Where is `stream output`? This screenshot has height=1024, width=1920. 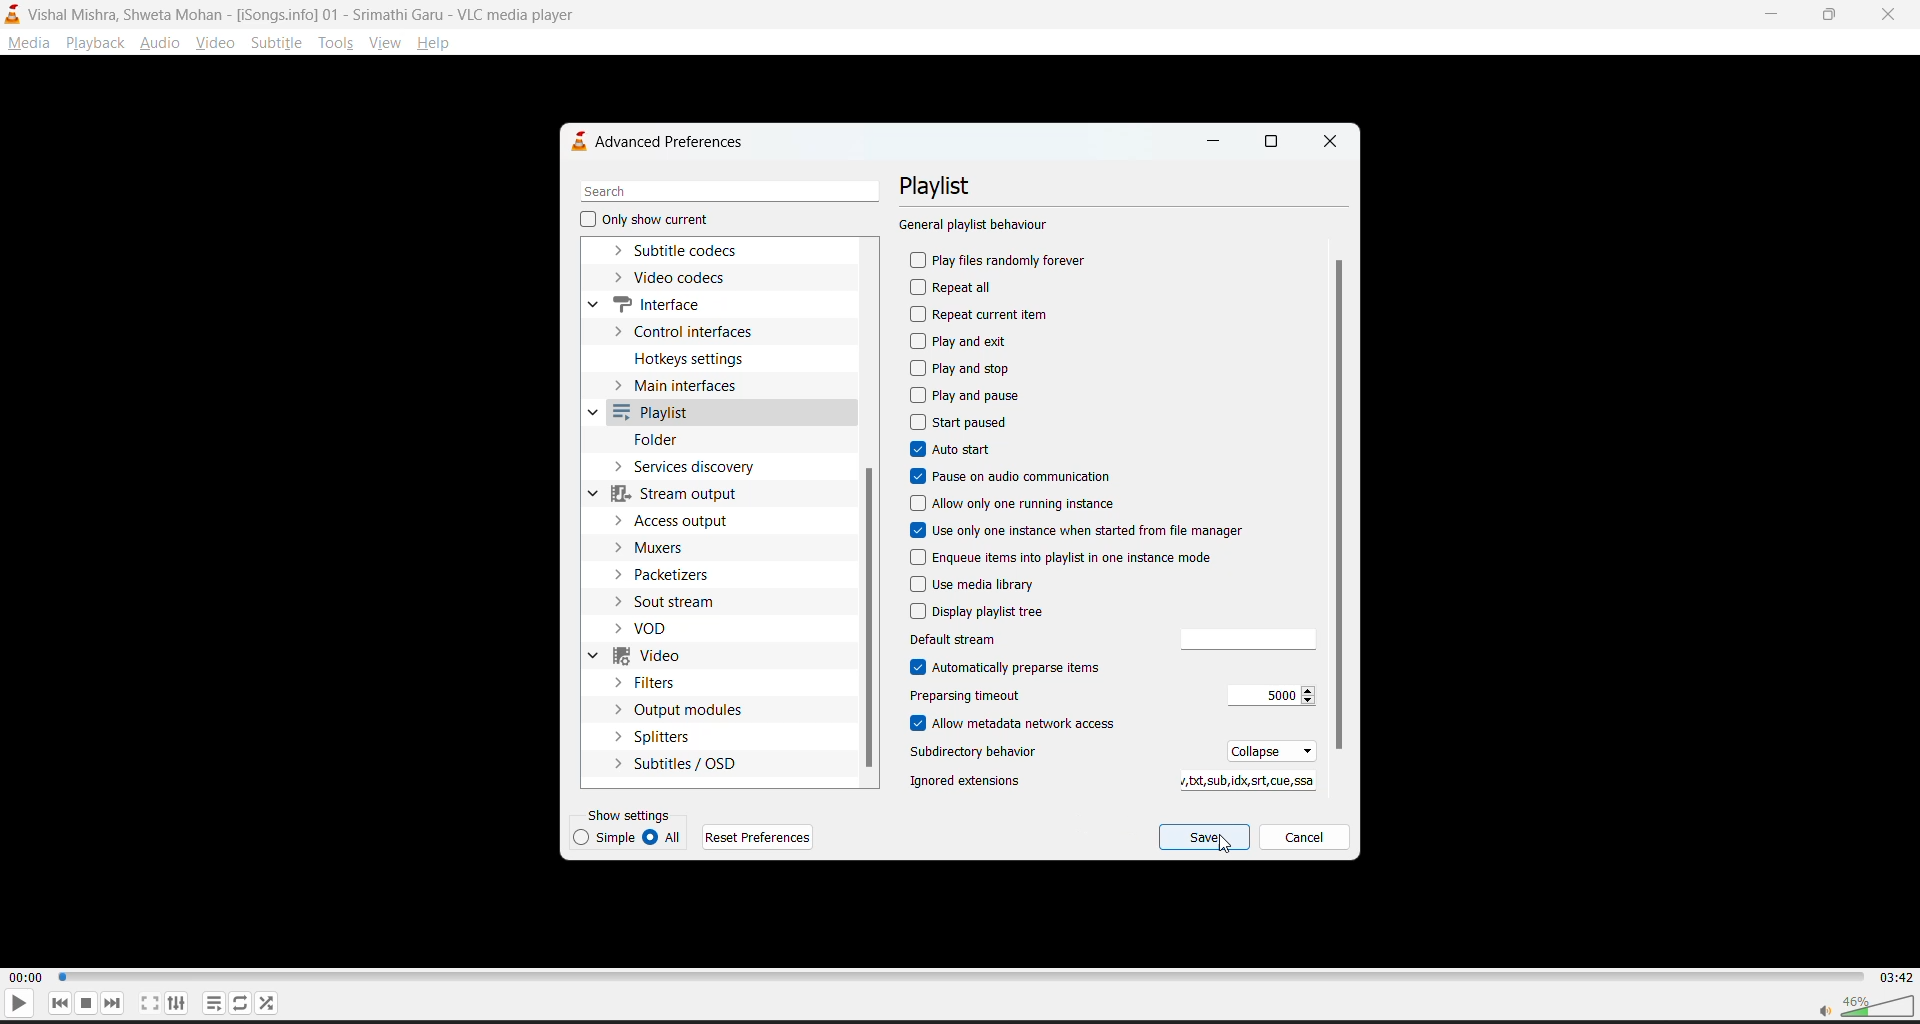 stream output is located at coordinates (677, 495).